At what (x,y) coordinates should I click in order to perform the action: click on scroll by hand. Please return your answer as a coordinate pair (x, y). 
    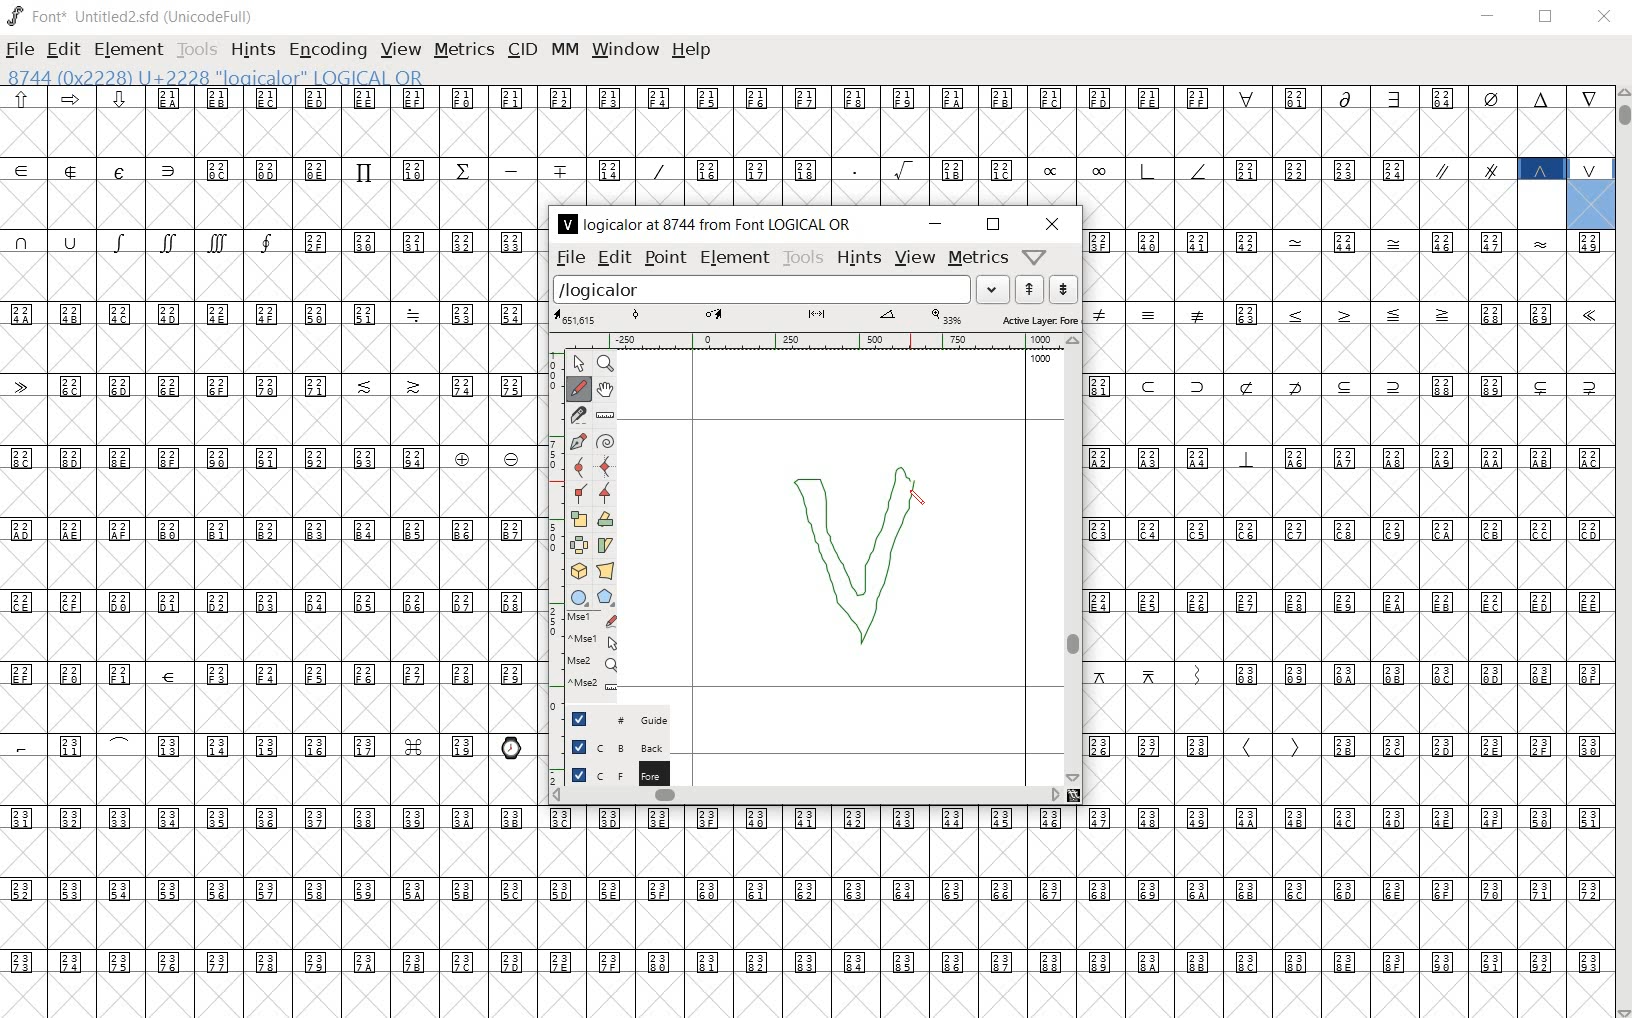
    Looking at the image, I should click on (605, 390).